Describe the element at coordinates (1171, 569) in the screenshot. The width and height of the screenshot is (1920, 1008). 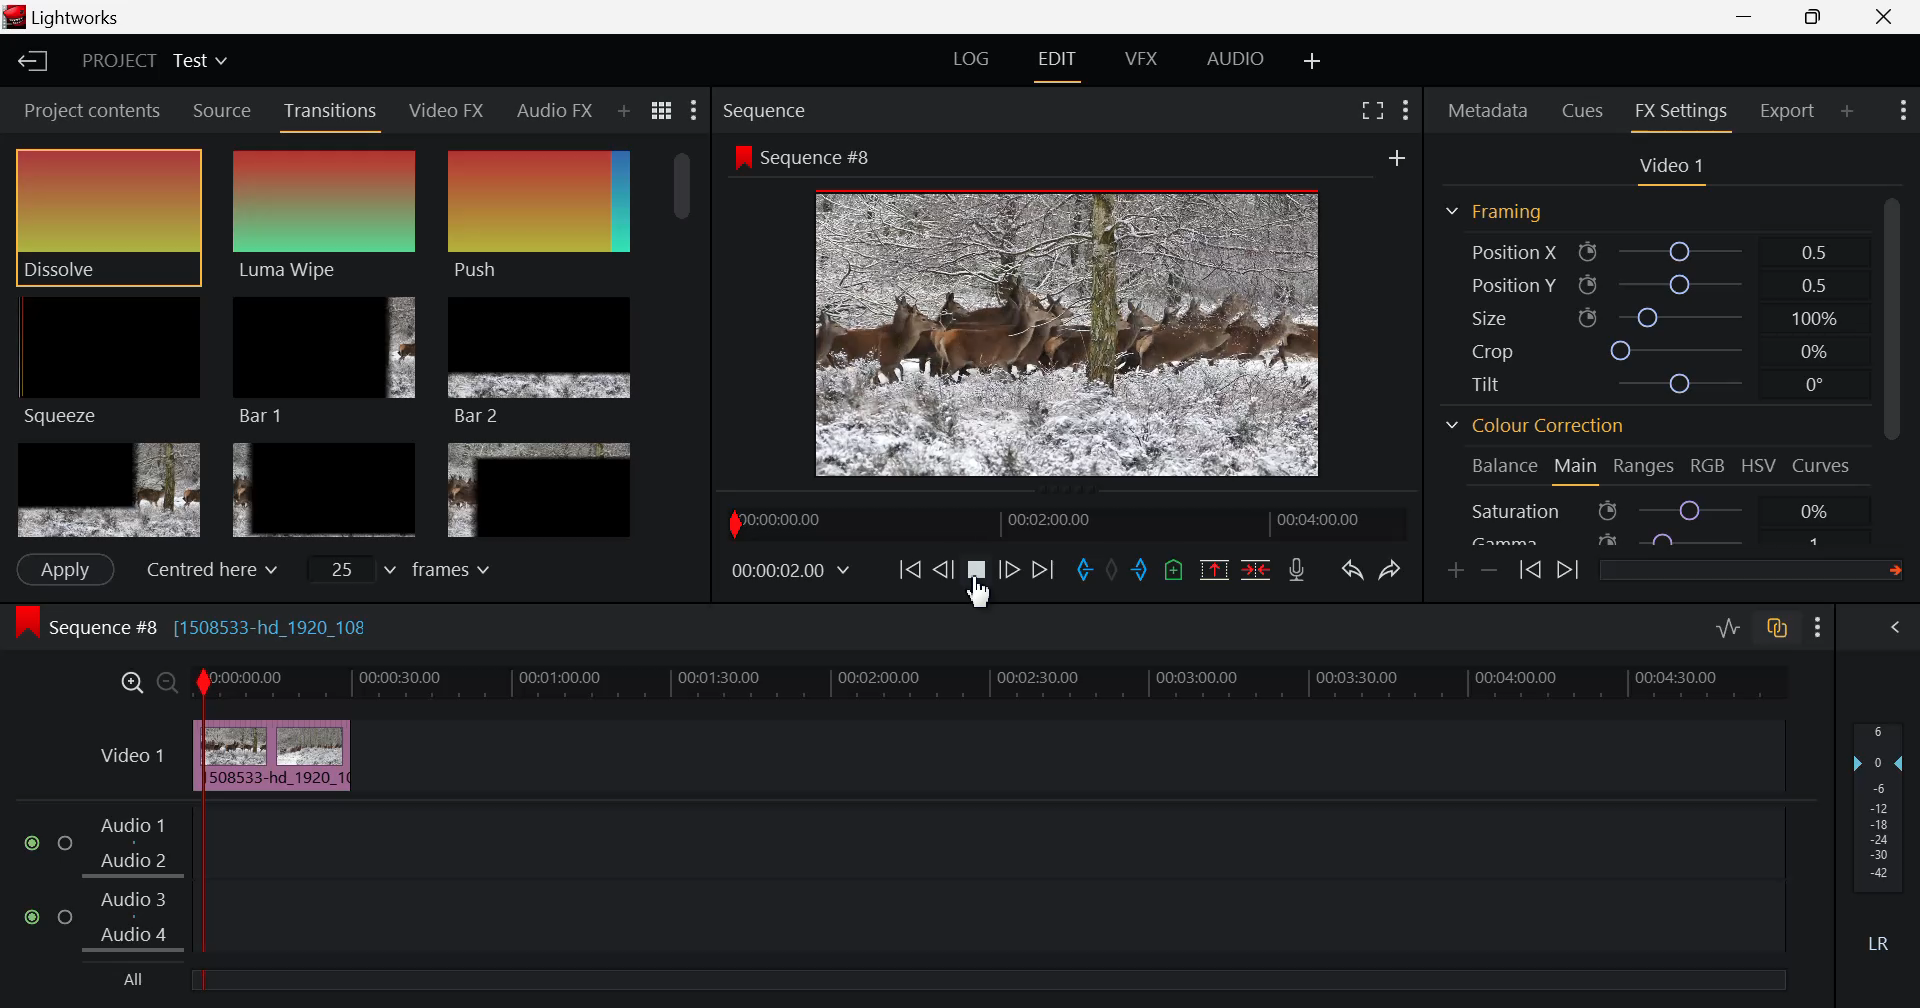
I see `Remove all cues` at that location.